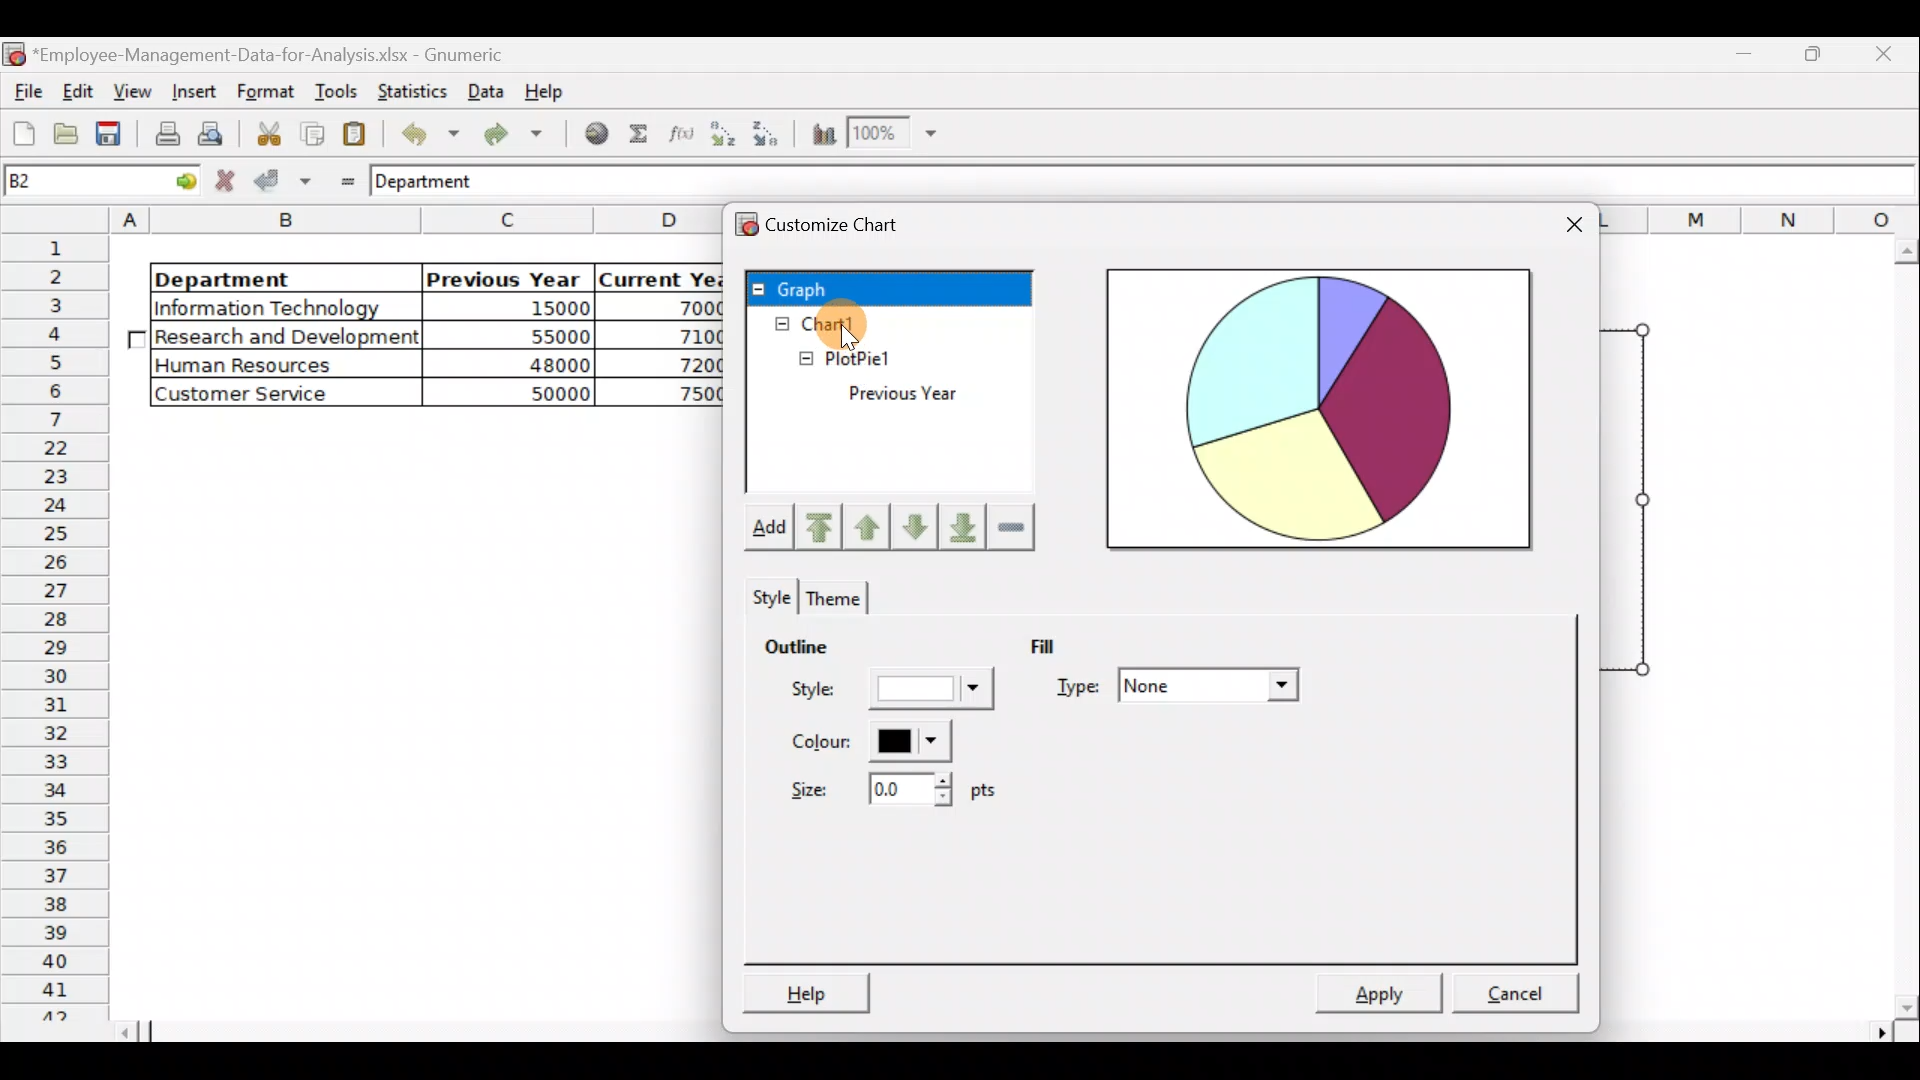  What do you see at coordinates (1390, 986) in the screenshot?
I see `Apply` at bounding box center [1390, 986].